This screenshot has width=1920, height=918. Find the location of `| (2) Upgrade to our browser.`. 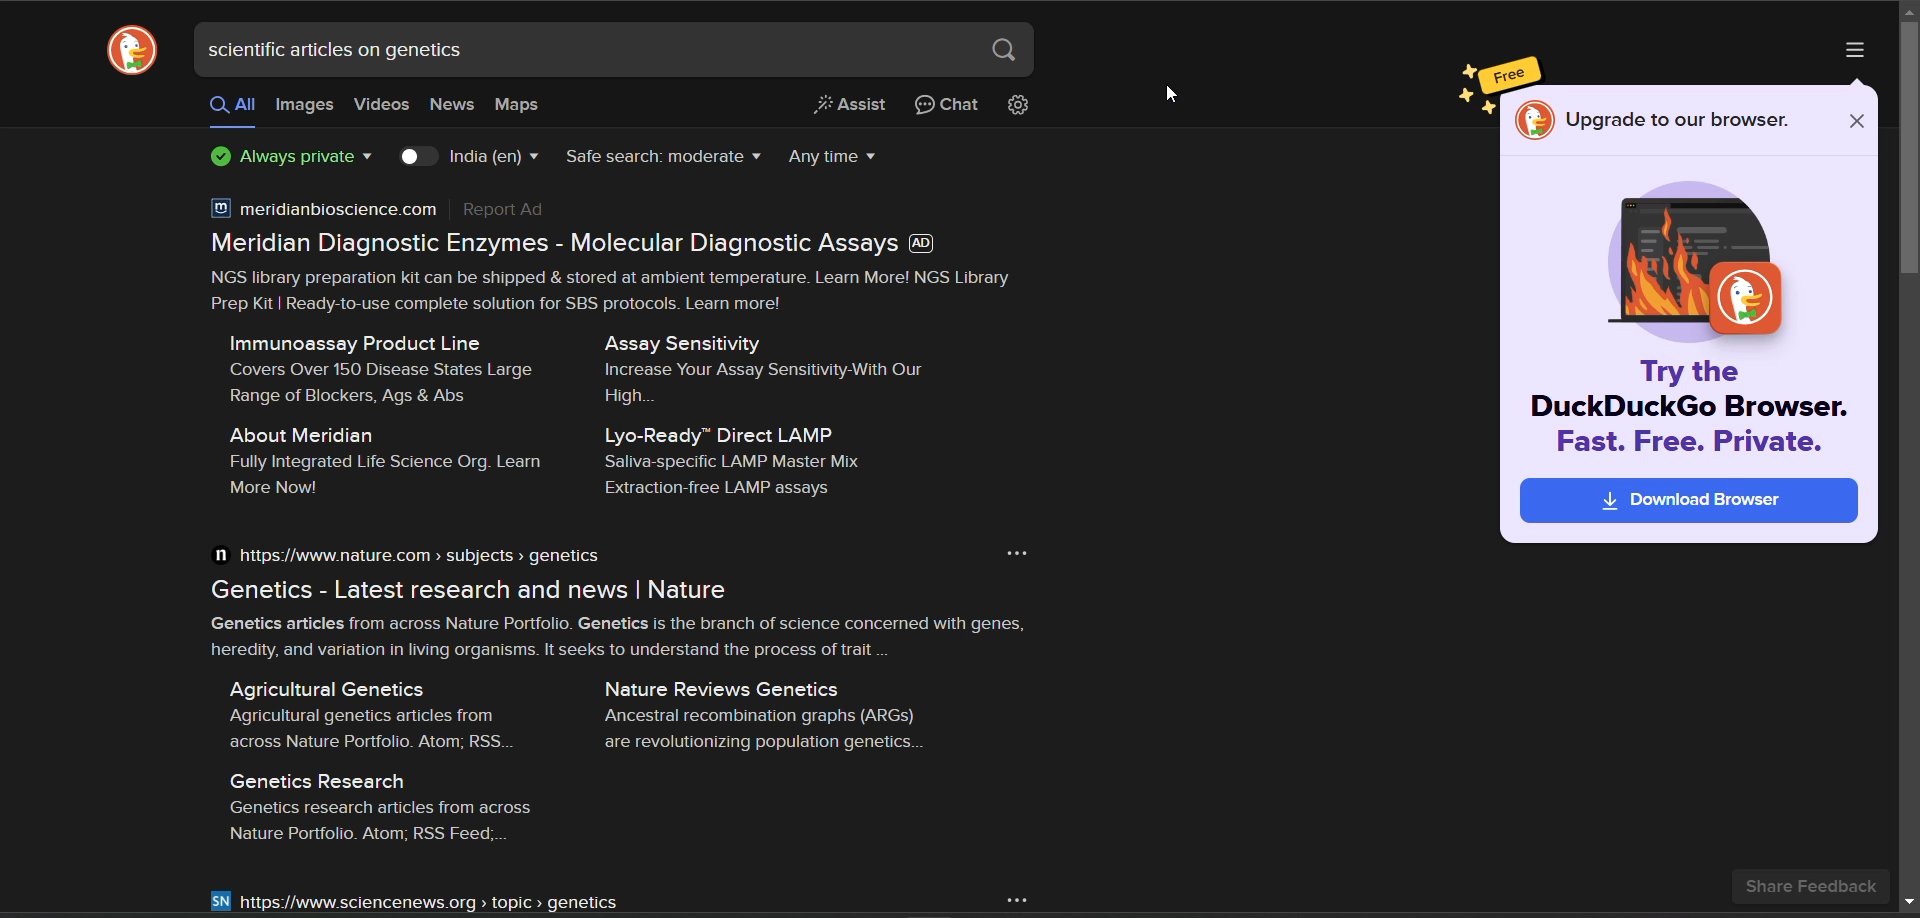

| (2) Upgrade to our browser. is located at coordinates (1655, 121).